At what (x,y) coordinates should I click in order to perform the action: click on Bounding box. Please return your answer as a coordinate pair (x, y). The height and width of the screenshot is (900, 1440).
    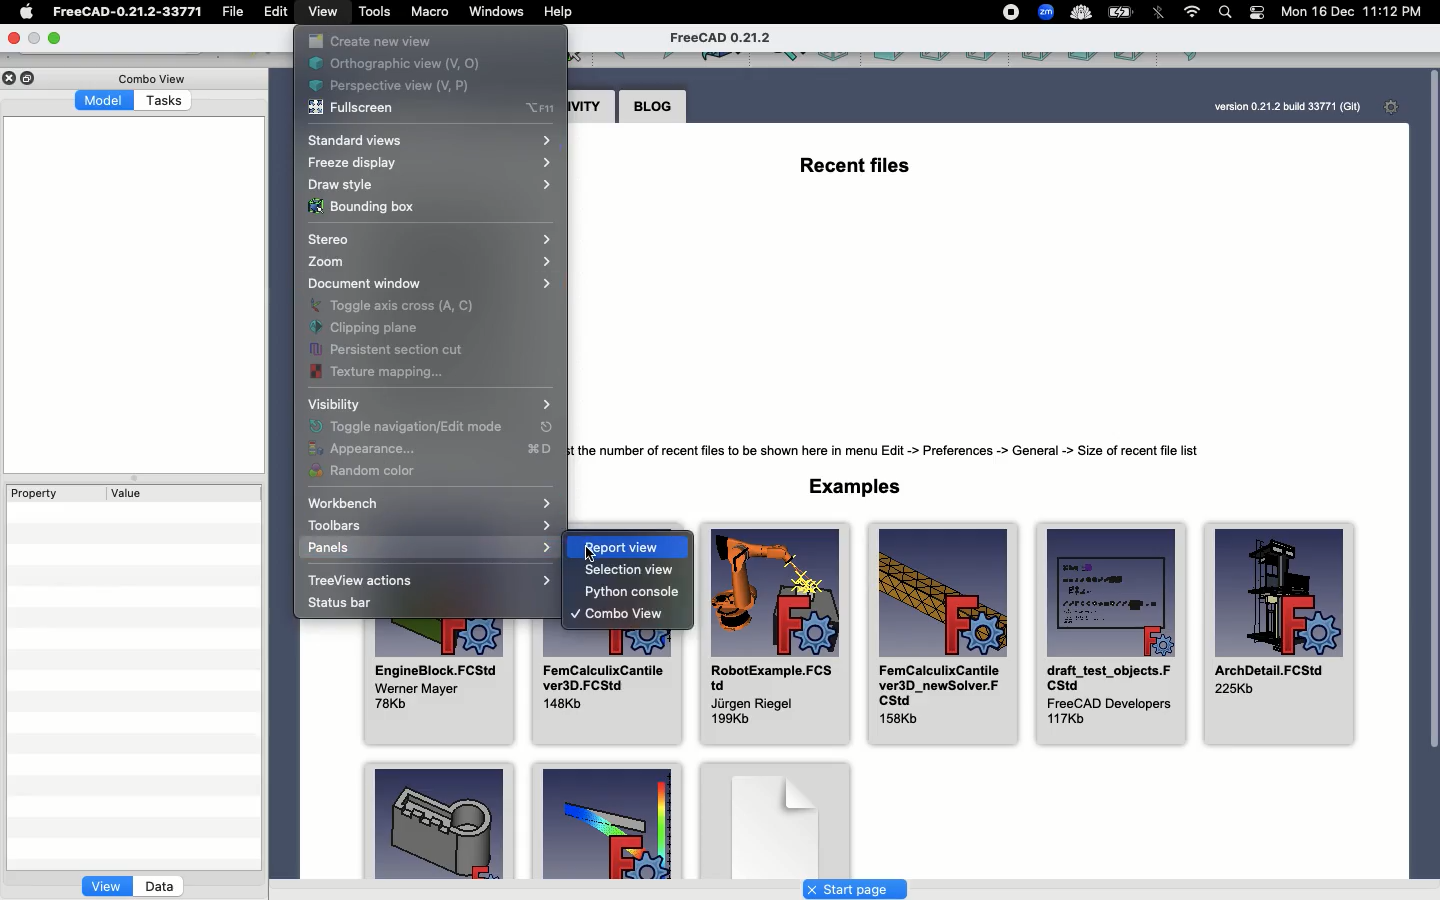
    Looking at the image, I should click on (362, 207).